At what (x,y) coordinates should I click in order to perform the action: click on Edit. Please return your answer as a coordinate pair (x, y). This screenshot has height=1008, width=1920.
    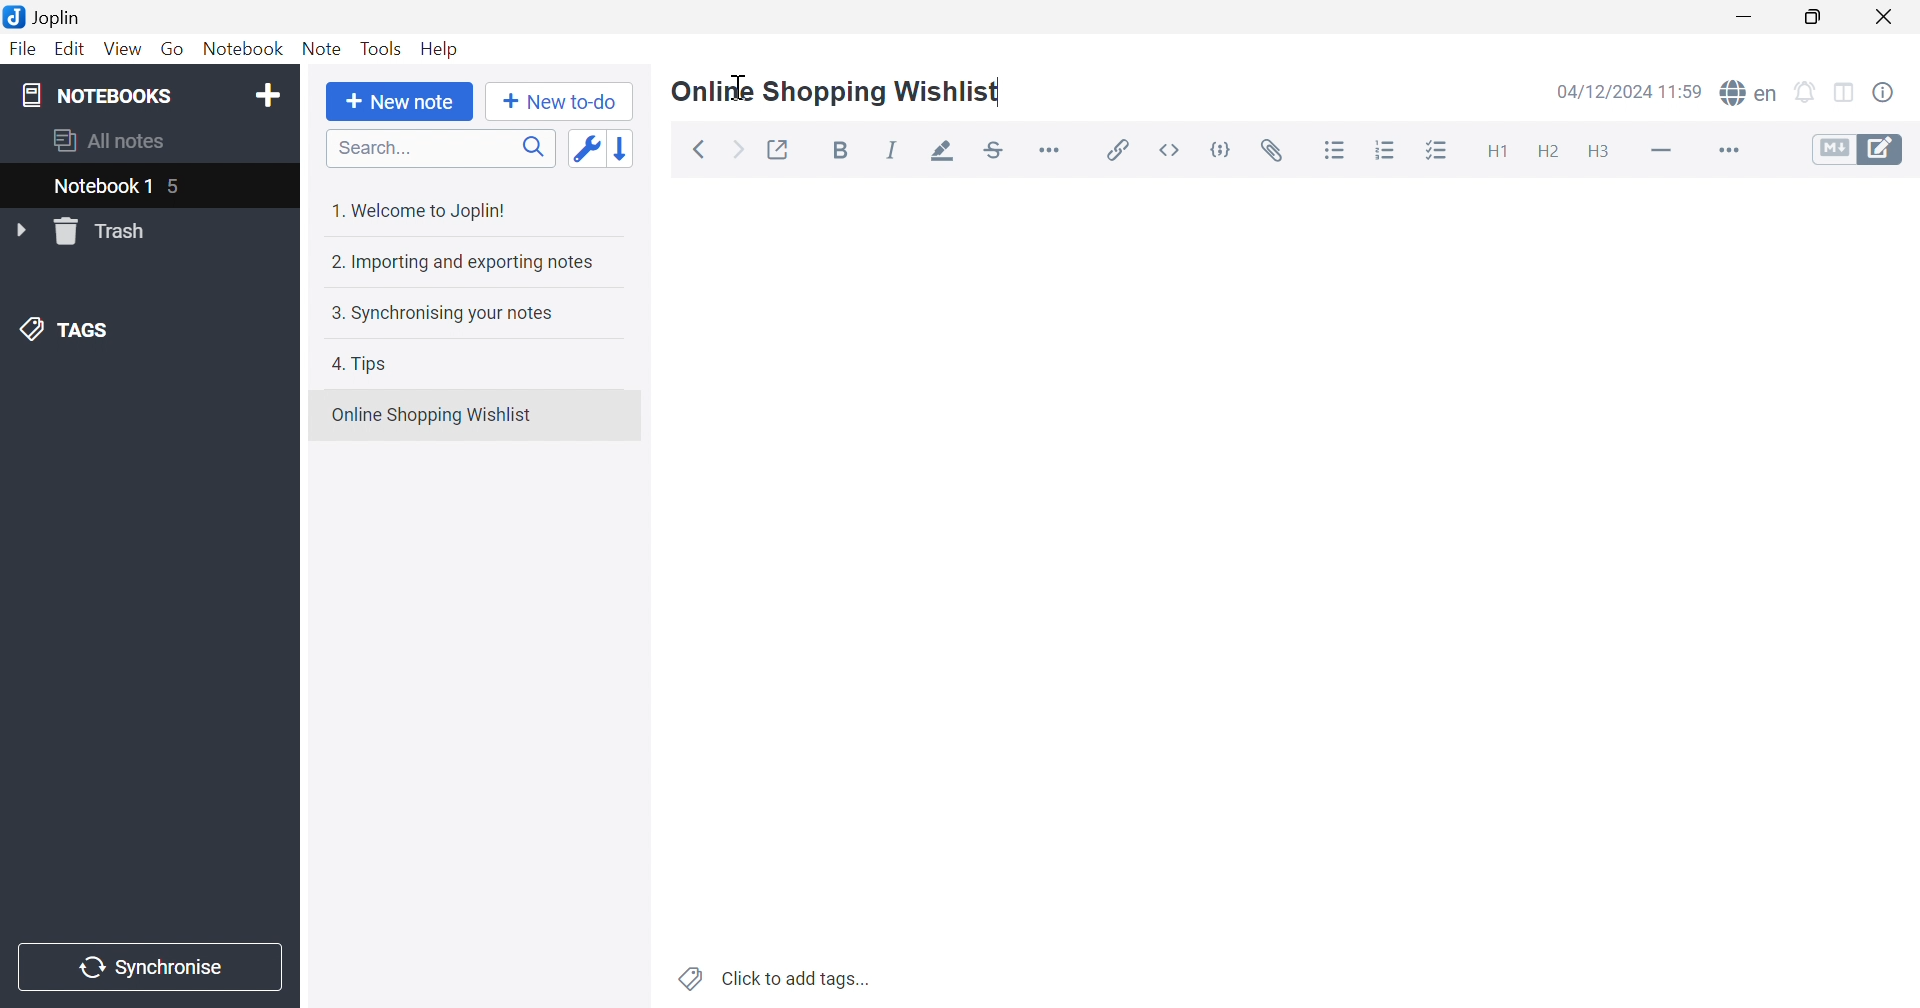
    Looking at the image, I should click on (71, 49).